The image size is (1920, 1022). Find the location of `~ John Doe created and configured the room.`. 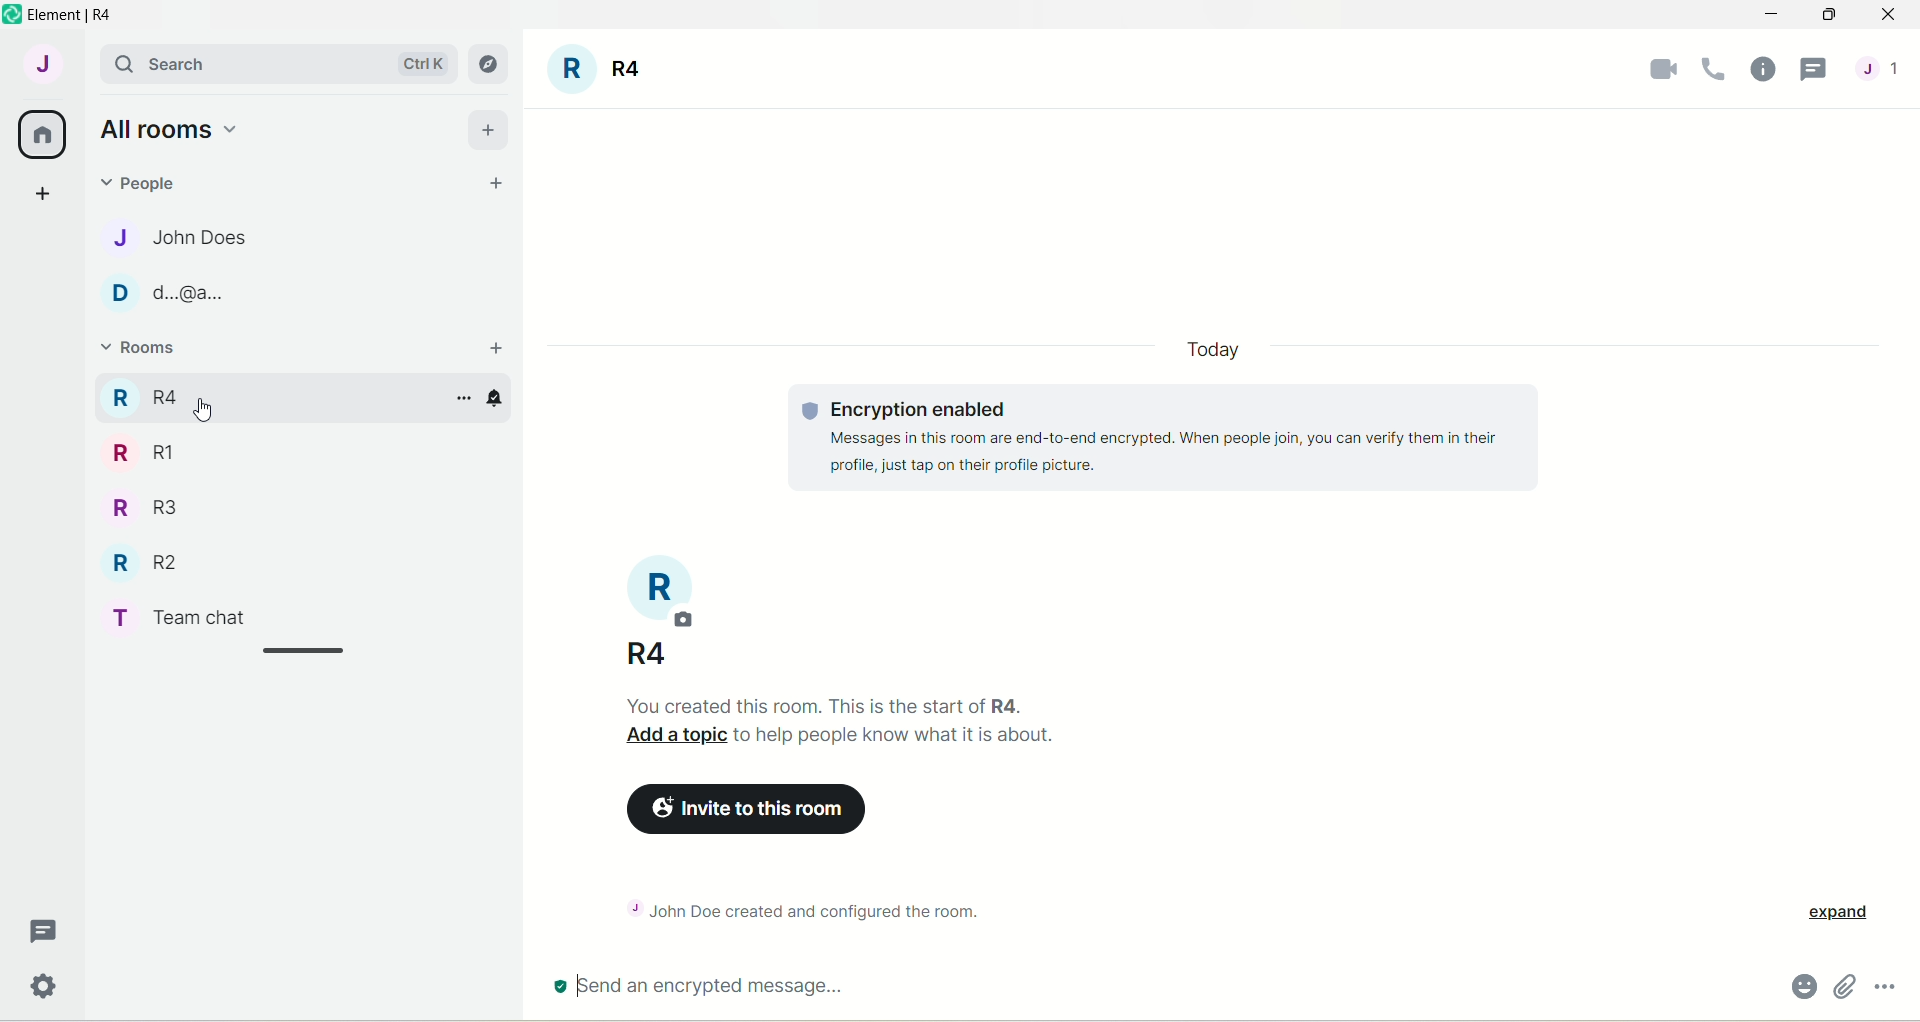

~ John Doe created and configured the room. is located at coordinates (824, 908).